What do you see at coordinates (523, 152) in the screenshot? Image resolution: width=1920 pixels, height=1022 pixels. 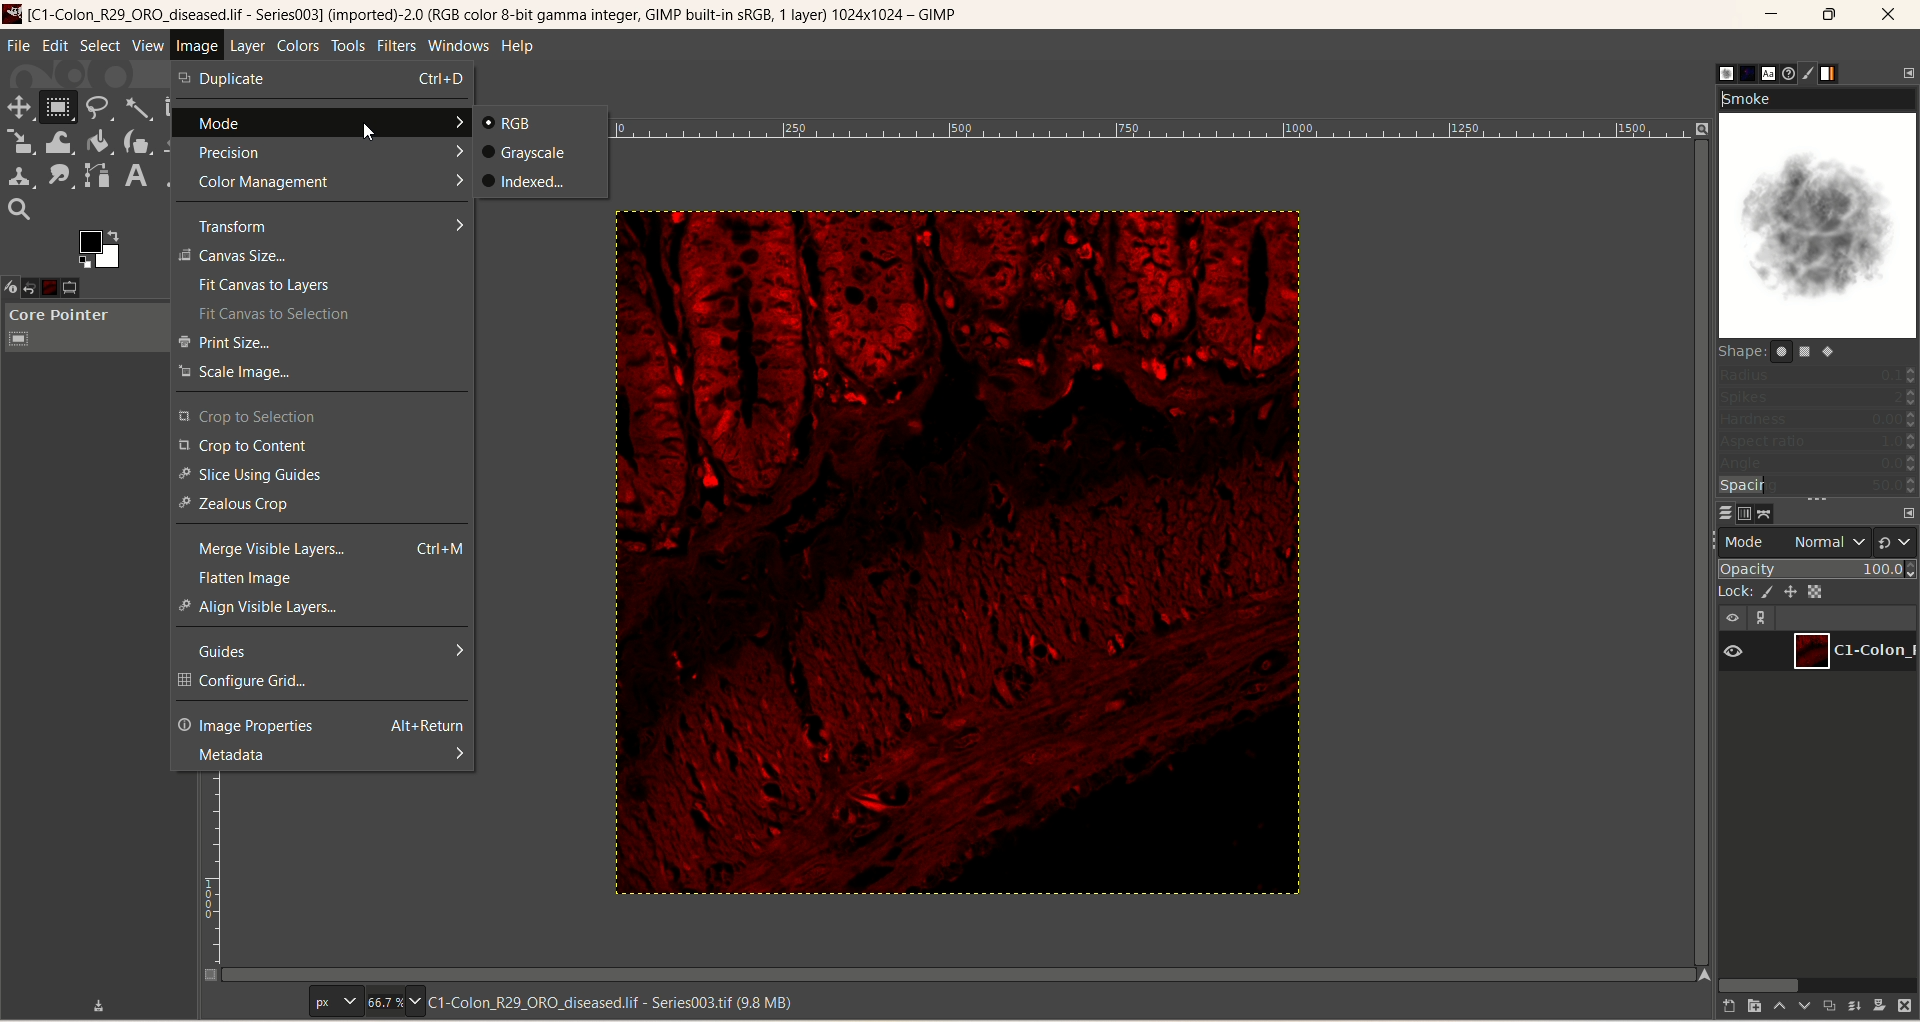 I see `greyscale` at bounding box center [523, 152].